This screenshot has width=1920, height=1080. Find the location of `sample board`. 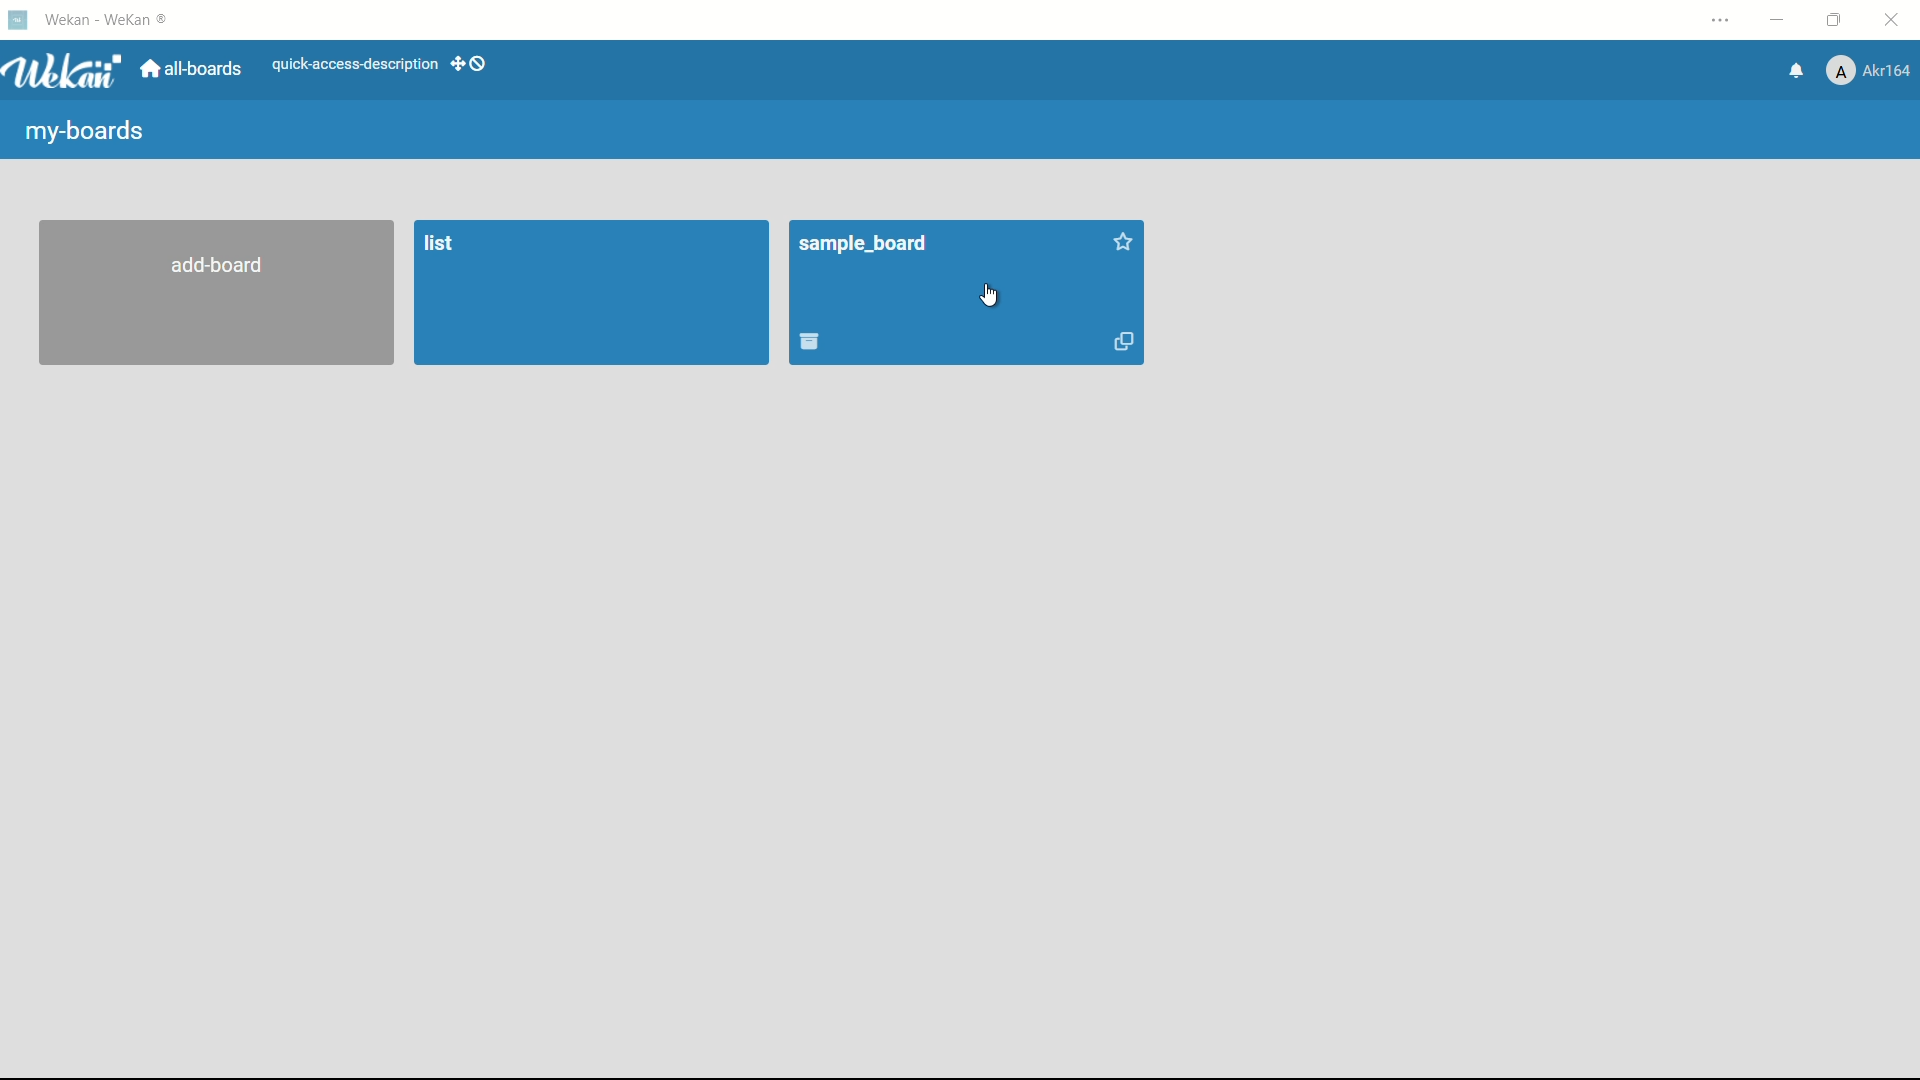

sample board is located at coordinates (964, 295).